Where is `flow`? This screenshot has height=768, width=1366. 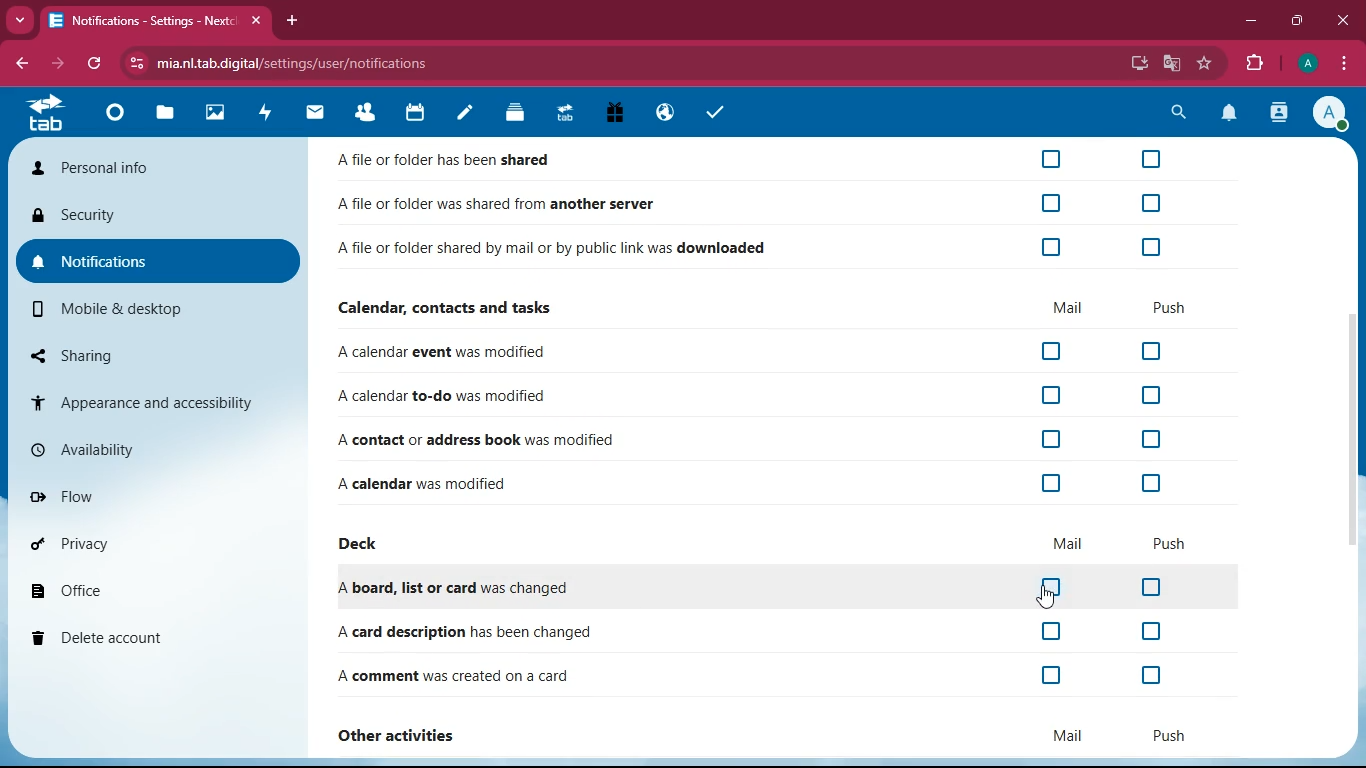
flow is located at coordinates (152, 494).